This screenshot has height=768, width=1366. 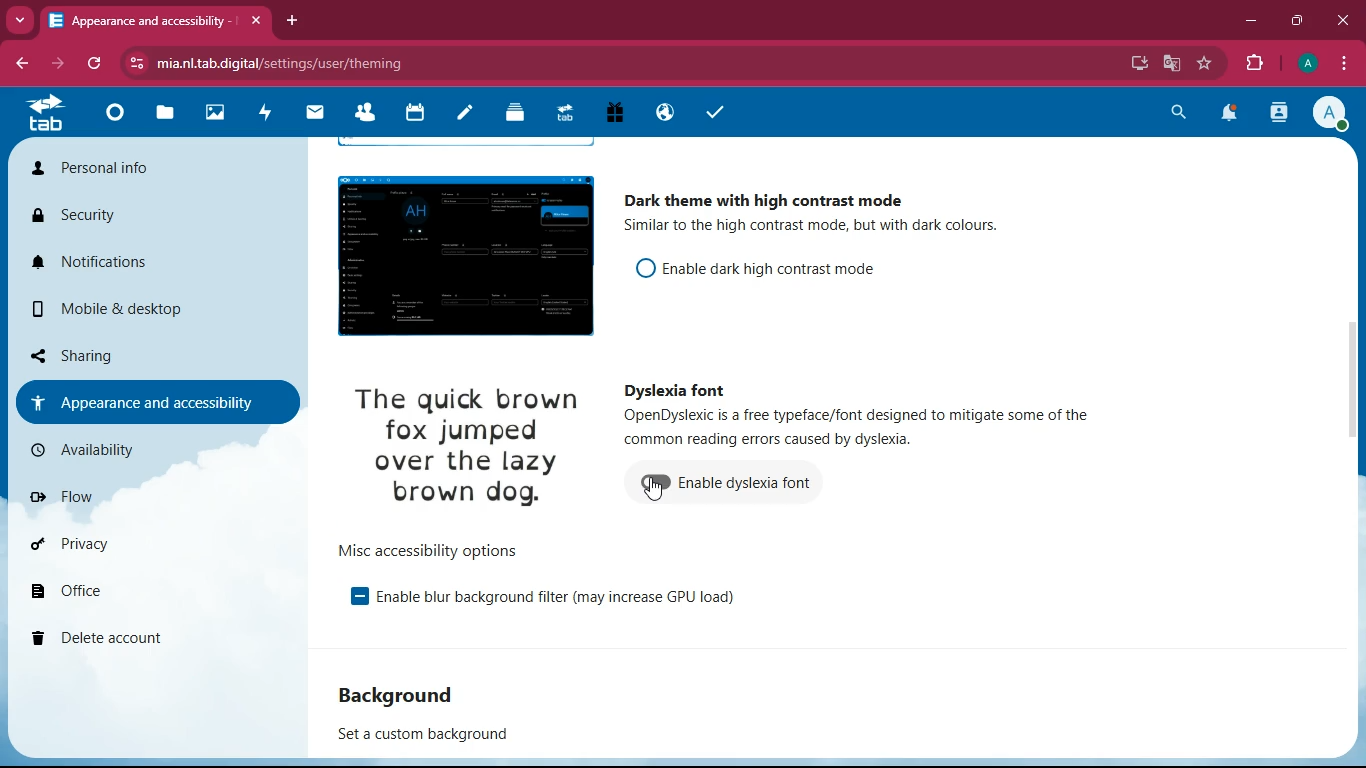 What do you see at coordinates (160, 401) in the screenshot?
I see `appearance` at bounding box center [160, 401].